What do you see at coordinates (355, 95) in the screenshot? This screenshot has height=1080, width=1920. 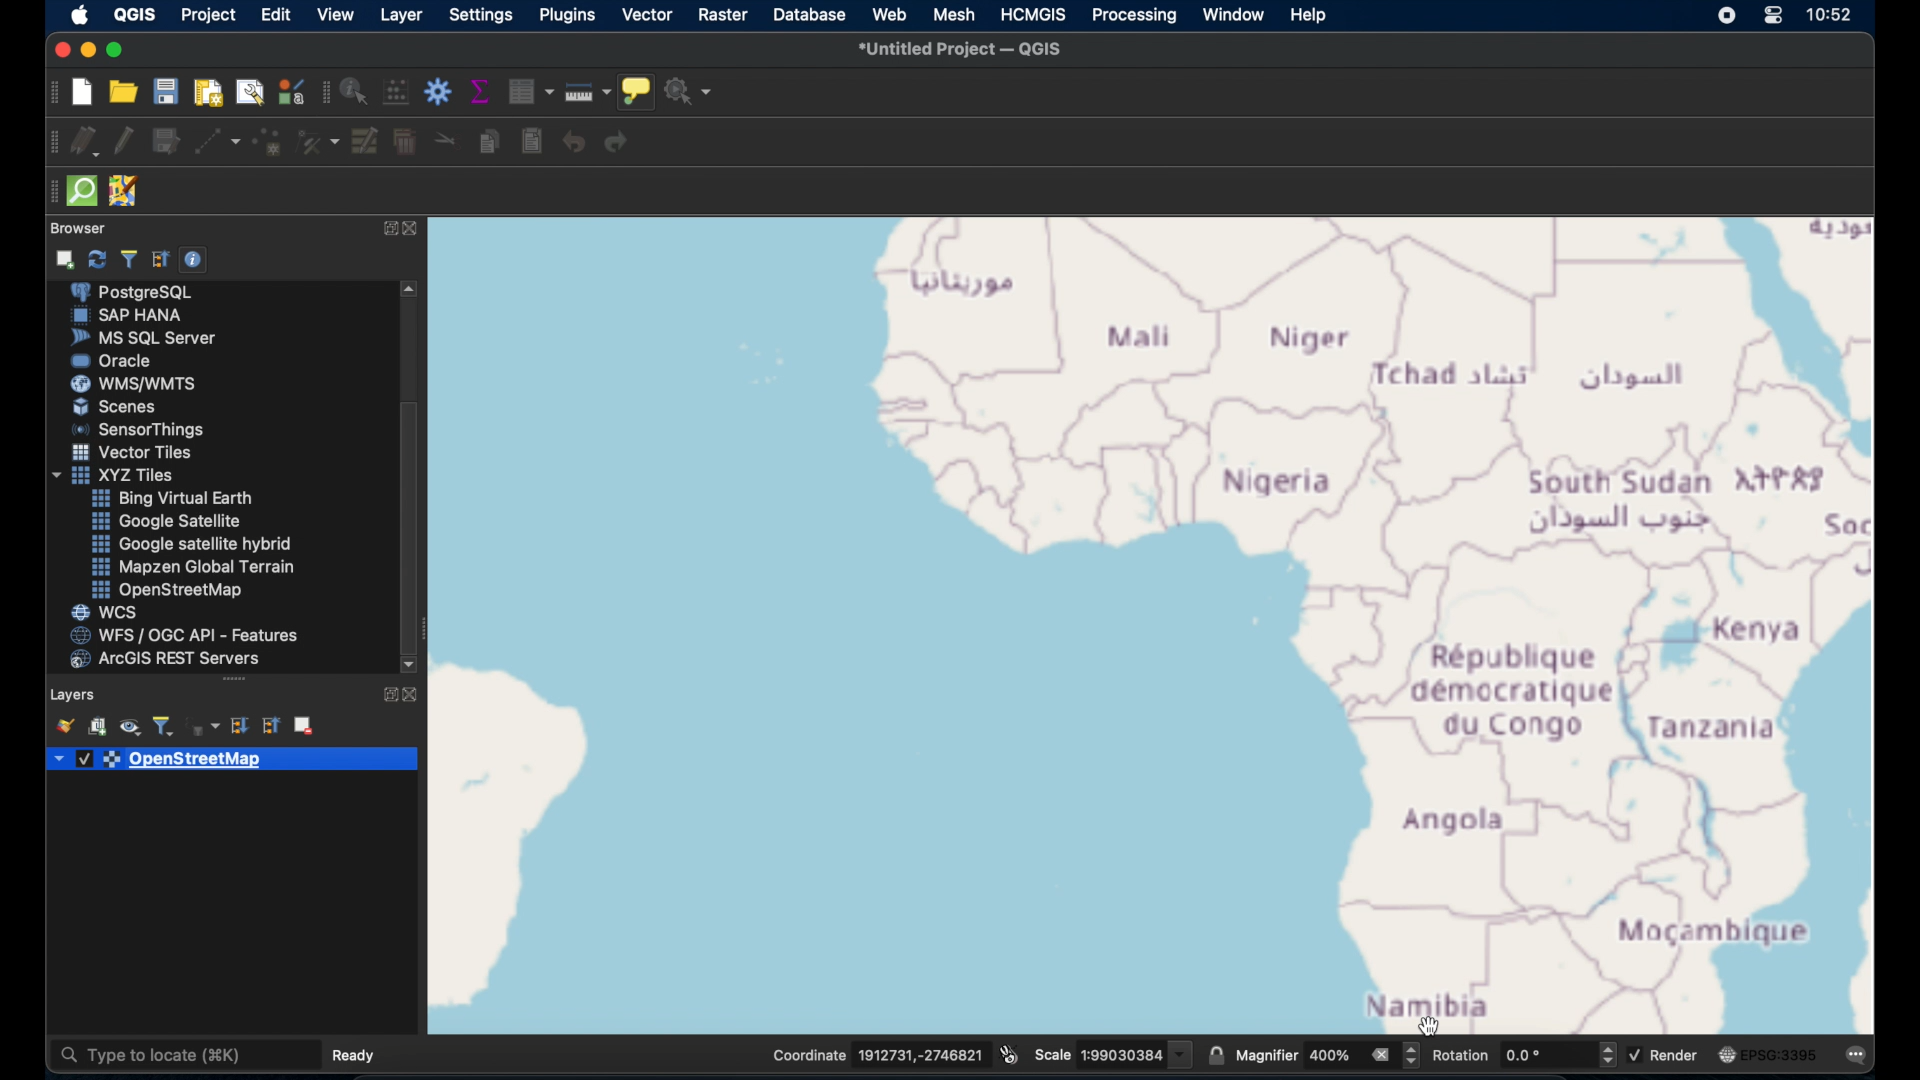 I see `identify feature` at bounding box center [355, 95].